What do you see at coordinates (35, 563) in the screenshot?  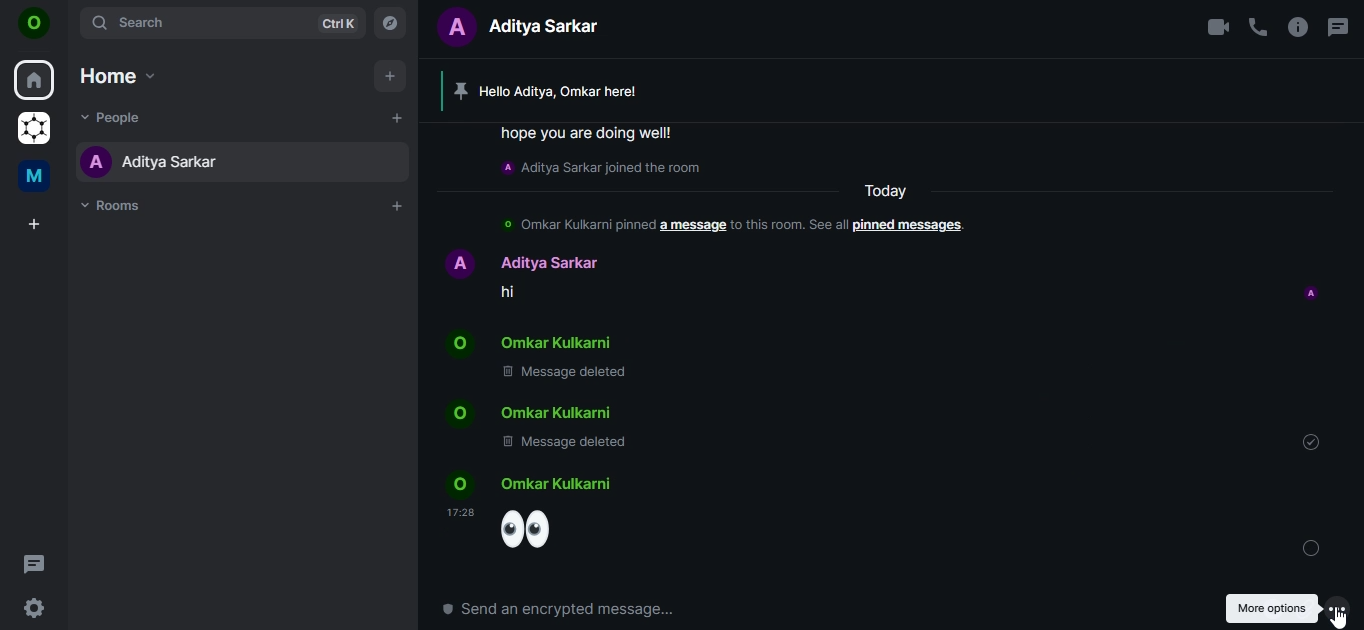 I see `threads` at bounding box center [35, 563].